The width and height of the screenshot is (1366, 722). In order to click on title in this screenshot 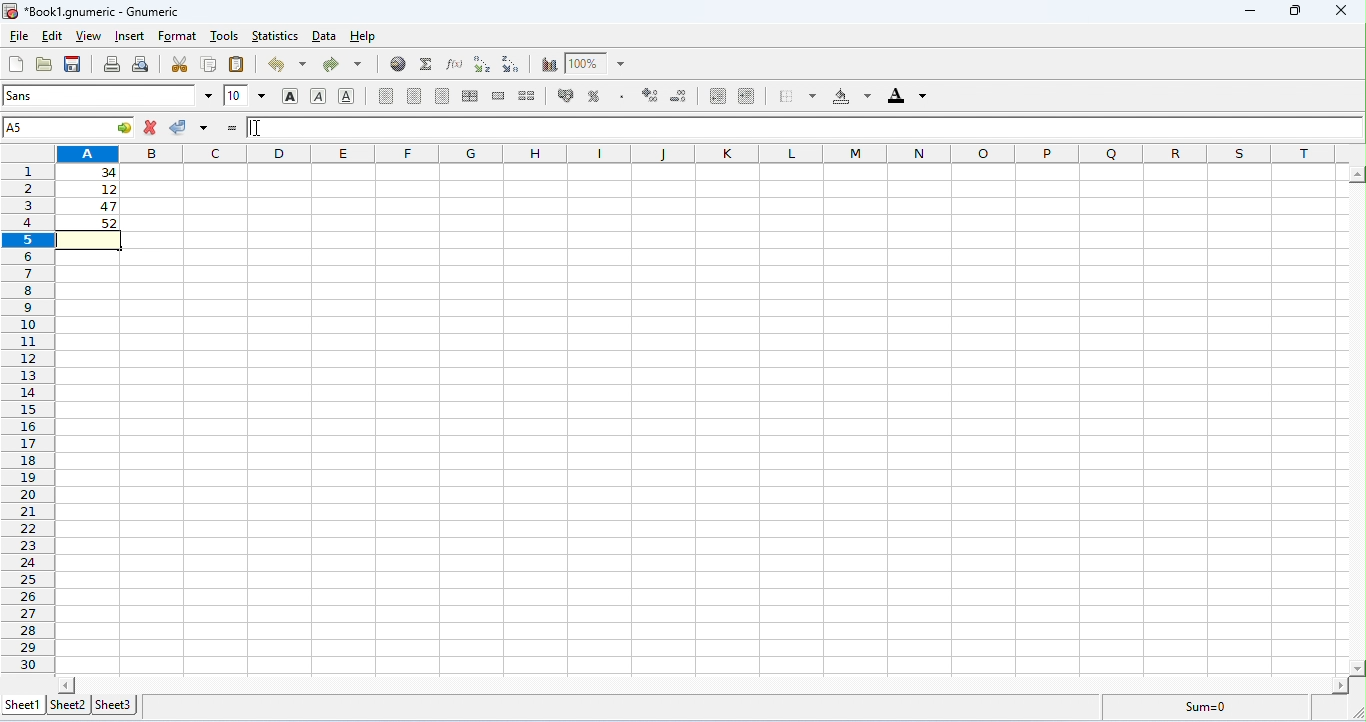, I will do `click(90, 12)`.